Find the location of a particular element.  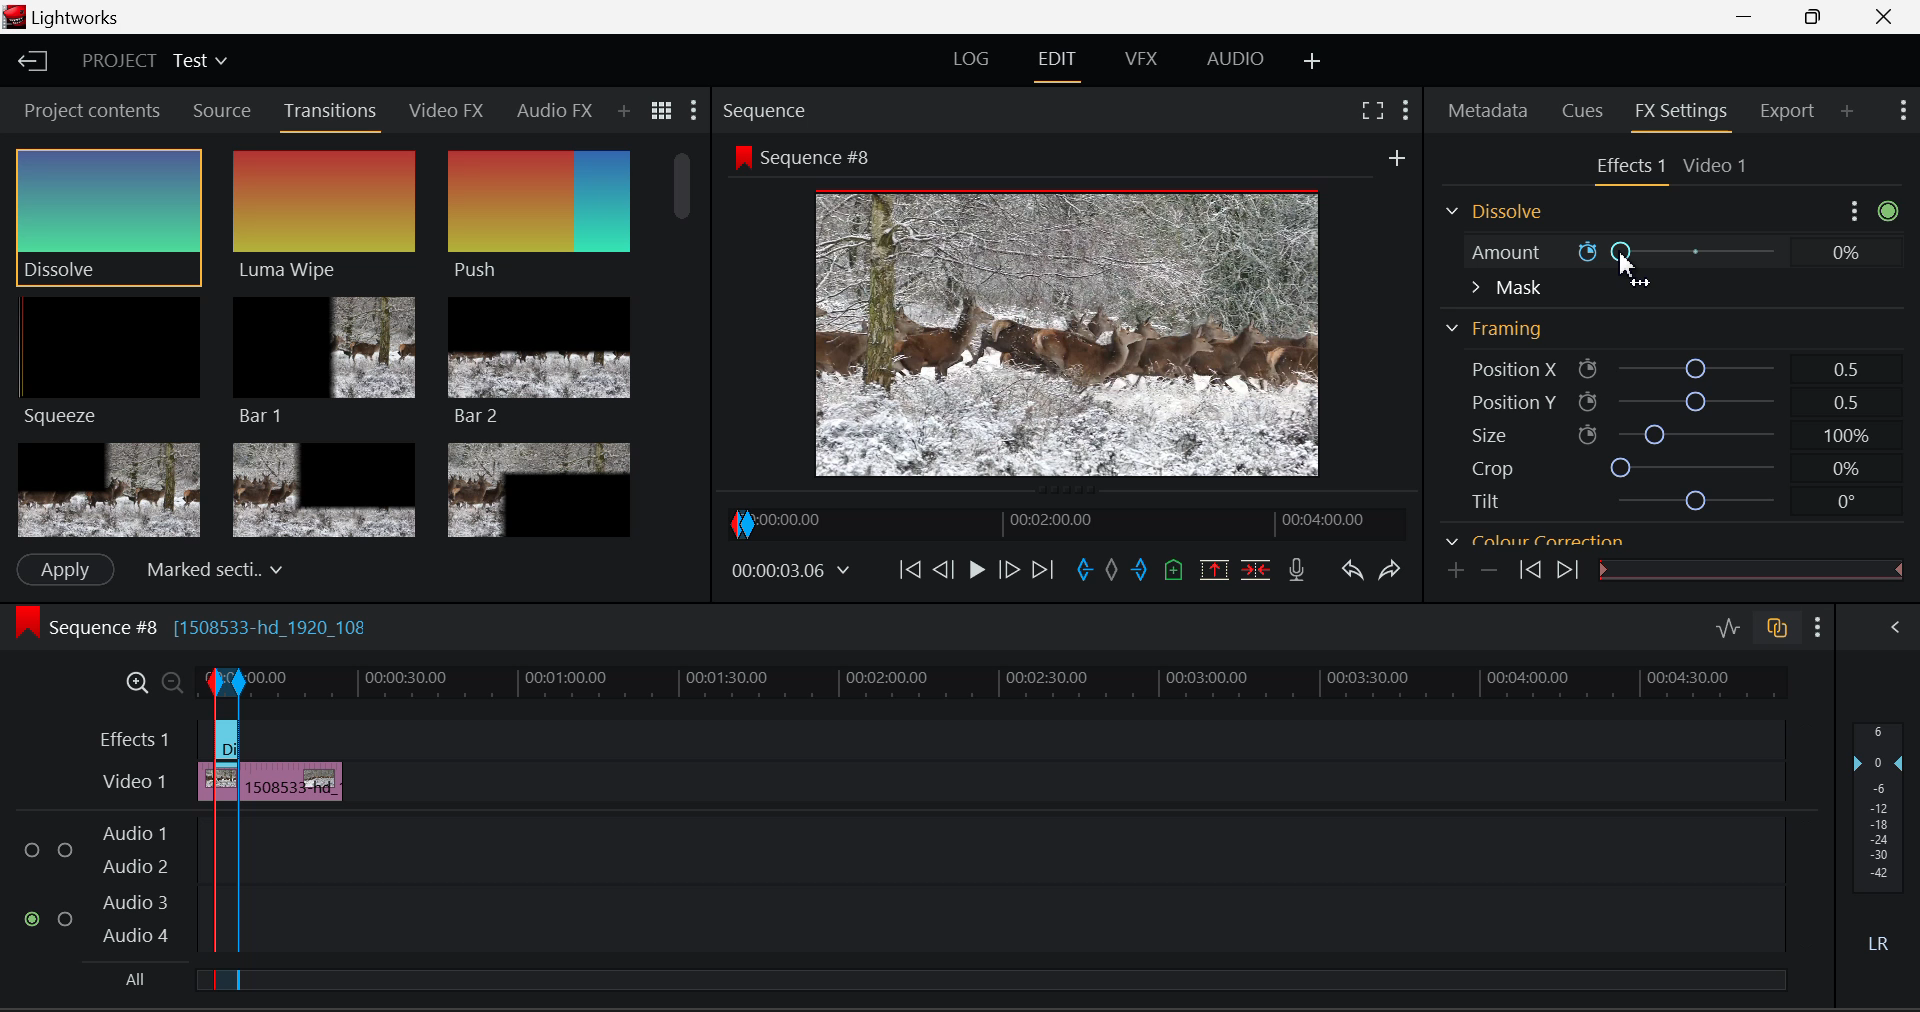

Mark Cue is located at coordinates (1172, 571).